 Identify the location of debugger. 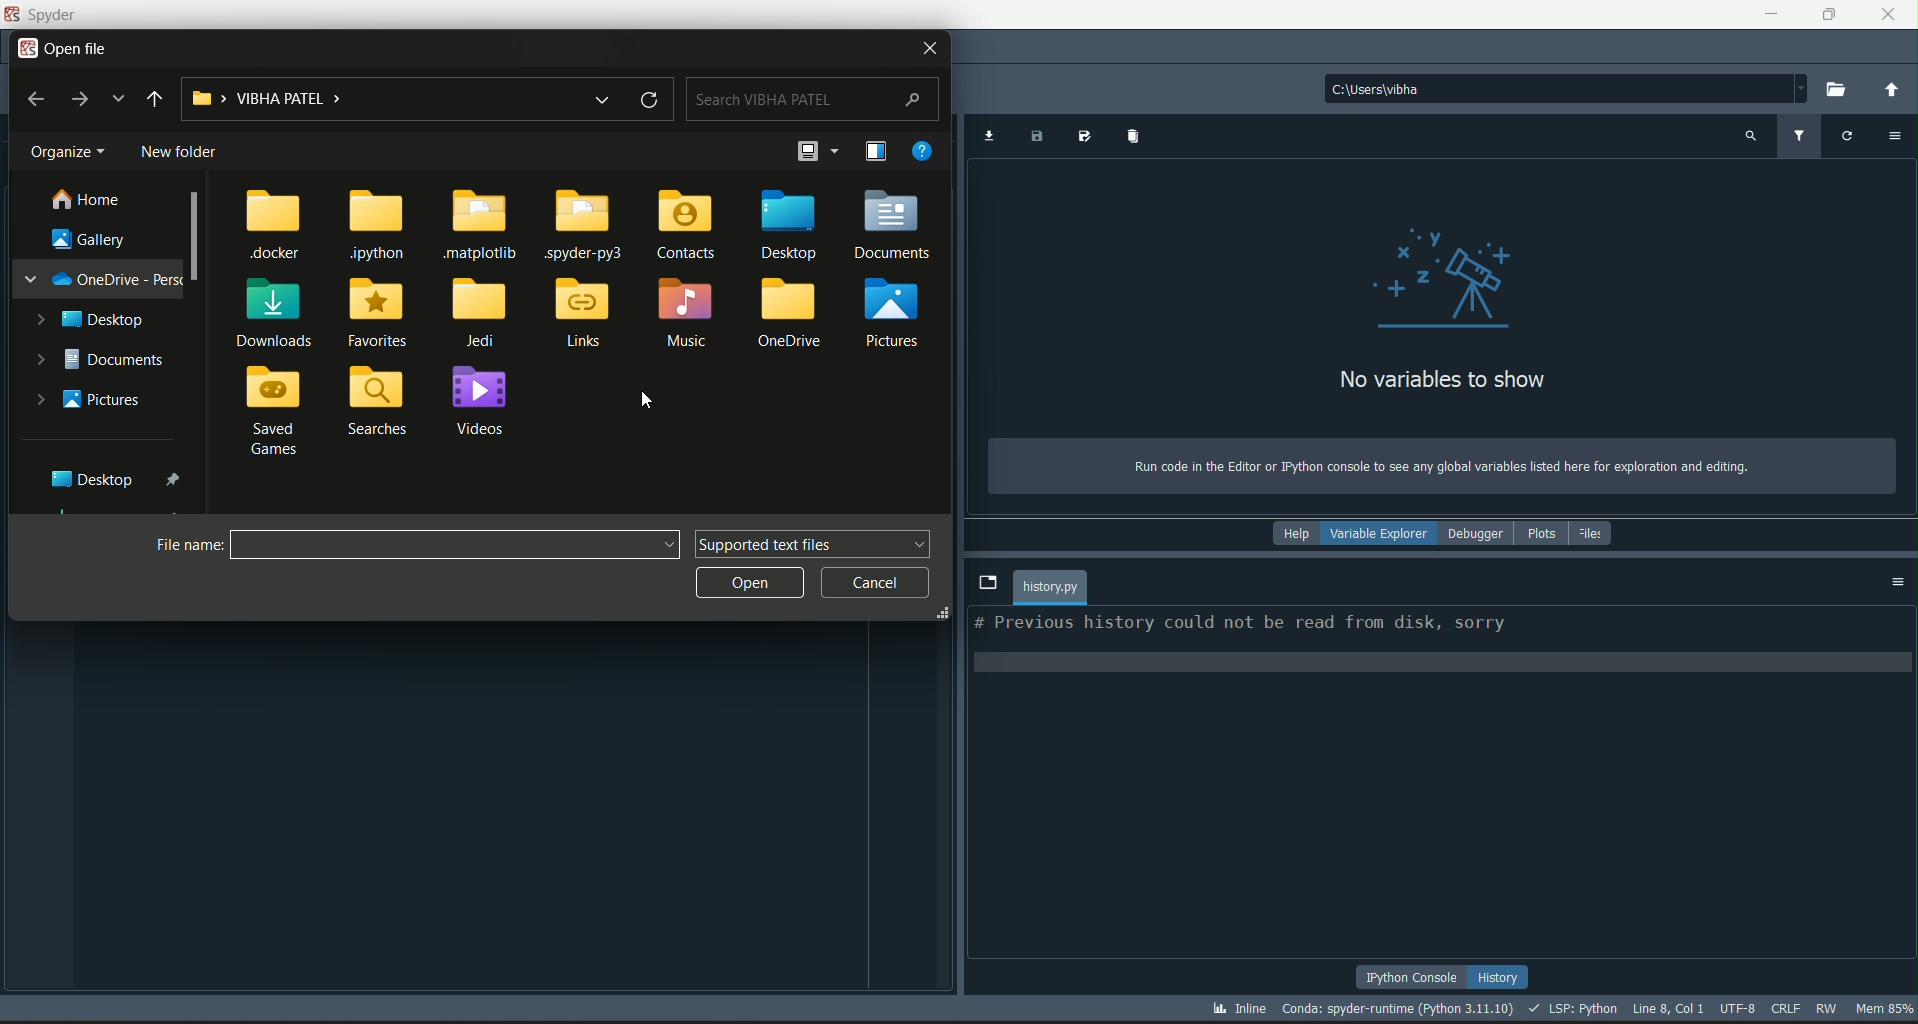
(1476, 532).